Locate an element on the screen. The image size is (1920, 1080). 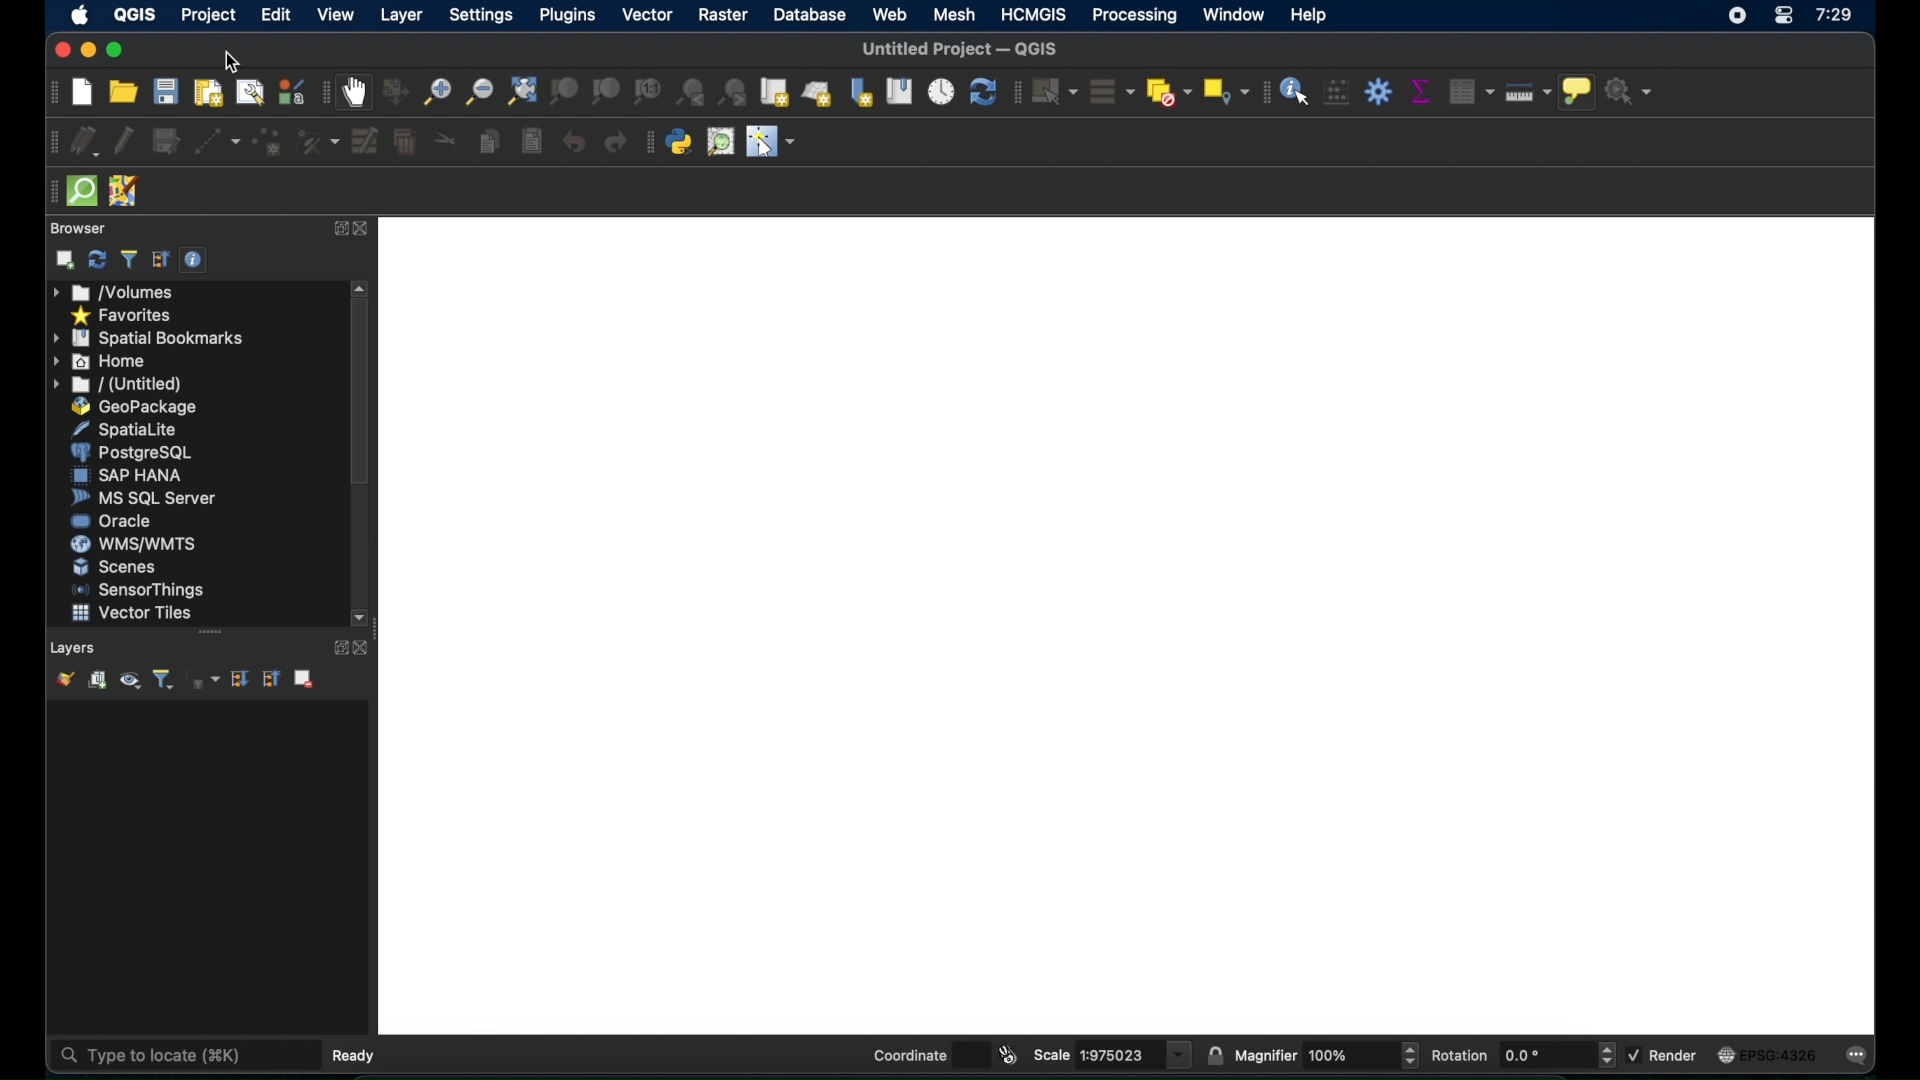
cursor is located at coordinates (237, 62).